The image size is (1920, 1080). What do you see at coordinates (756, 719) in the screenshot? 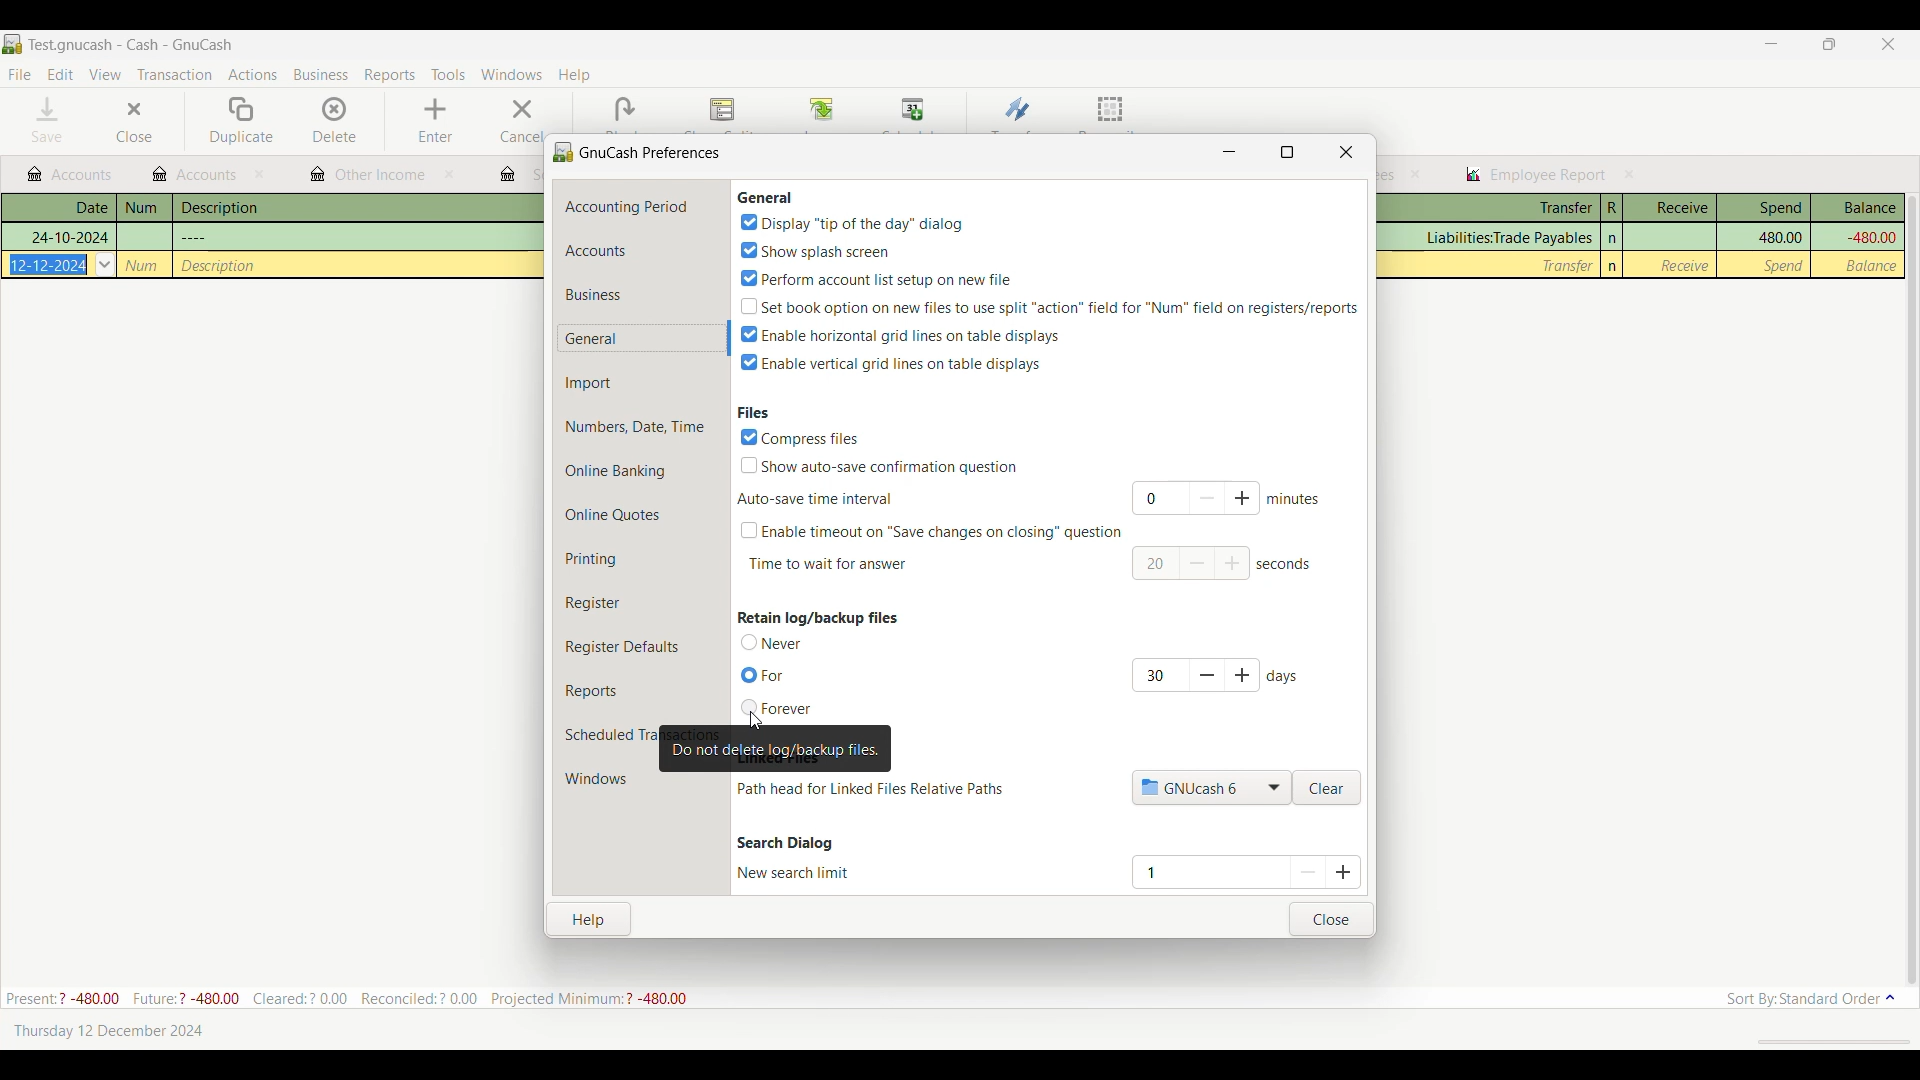
I see `cursor` at bounding box center [756, 719].